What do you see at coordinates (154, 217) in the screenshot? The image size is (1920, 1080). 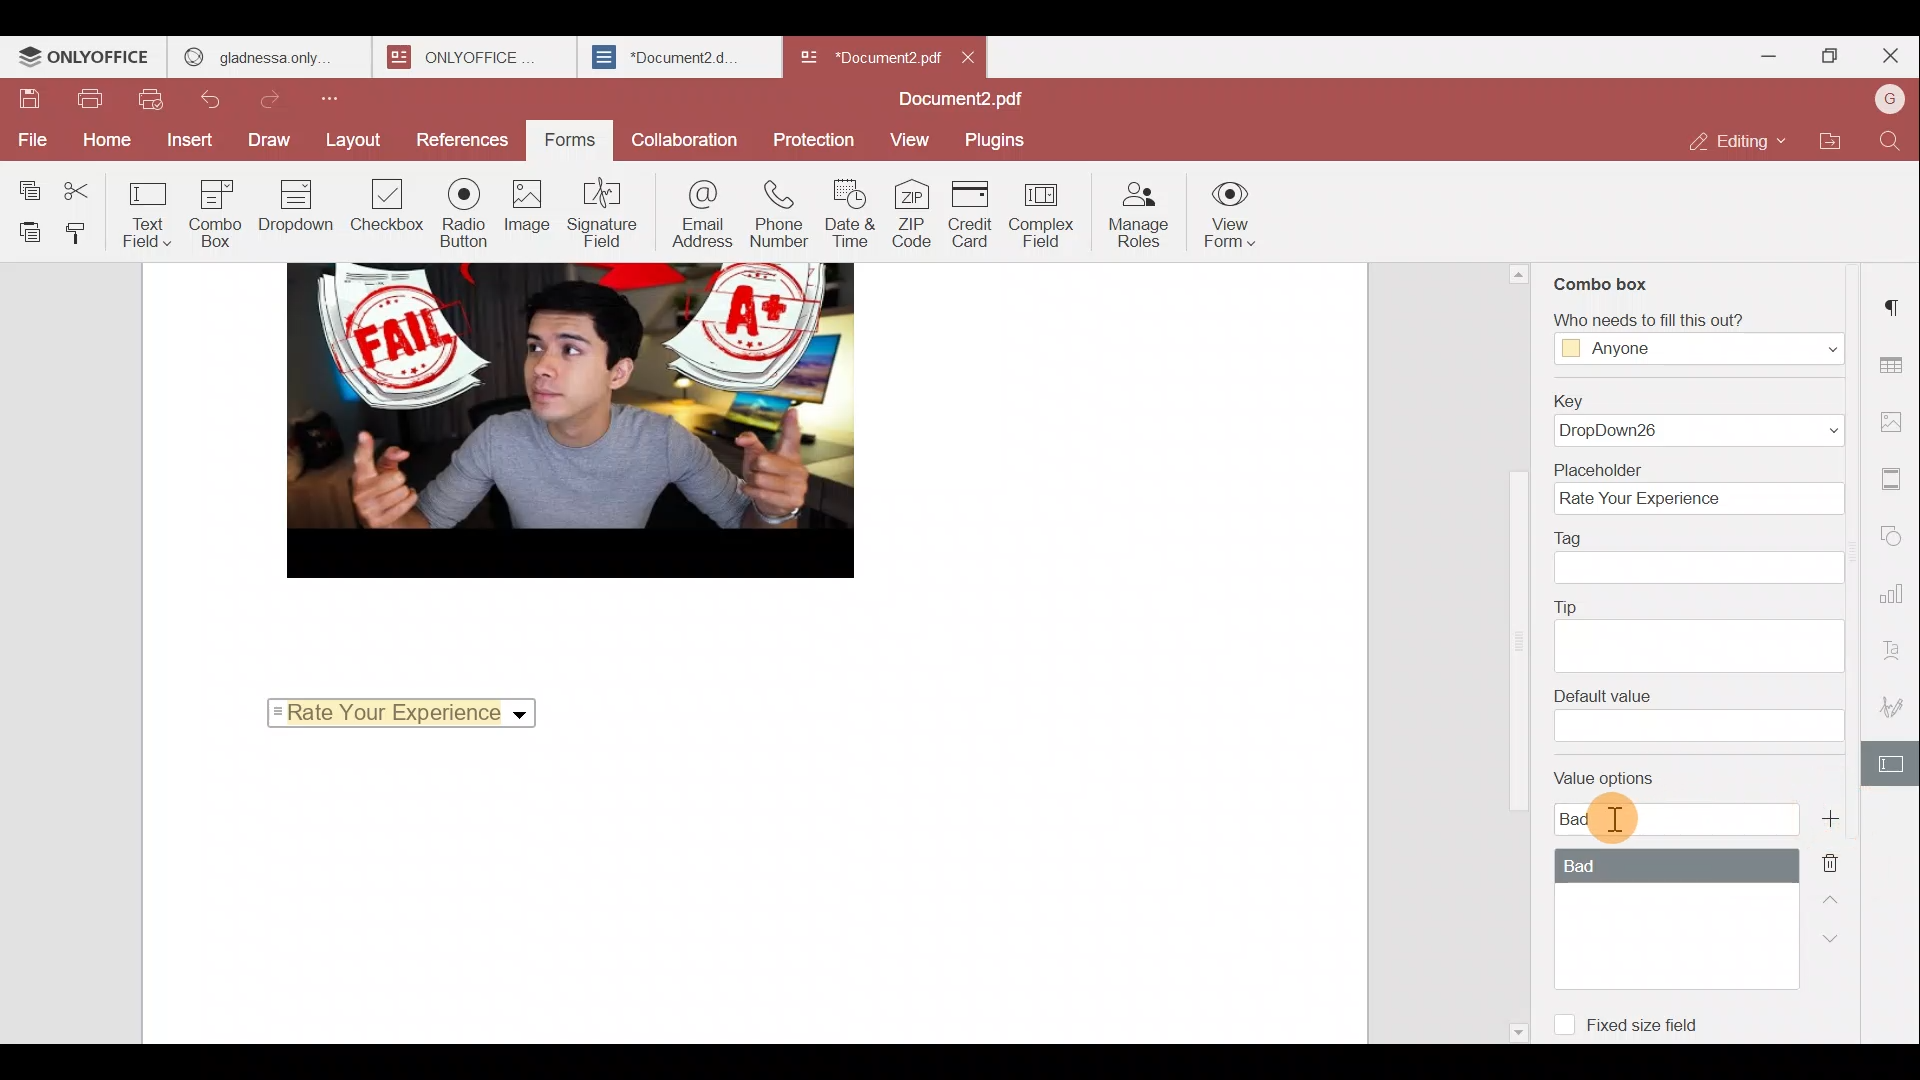 I see `Text field` at bounding box center [154, 217].